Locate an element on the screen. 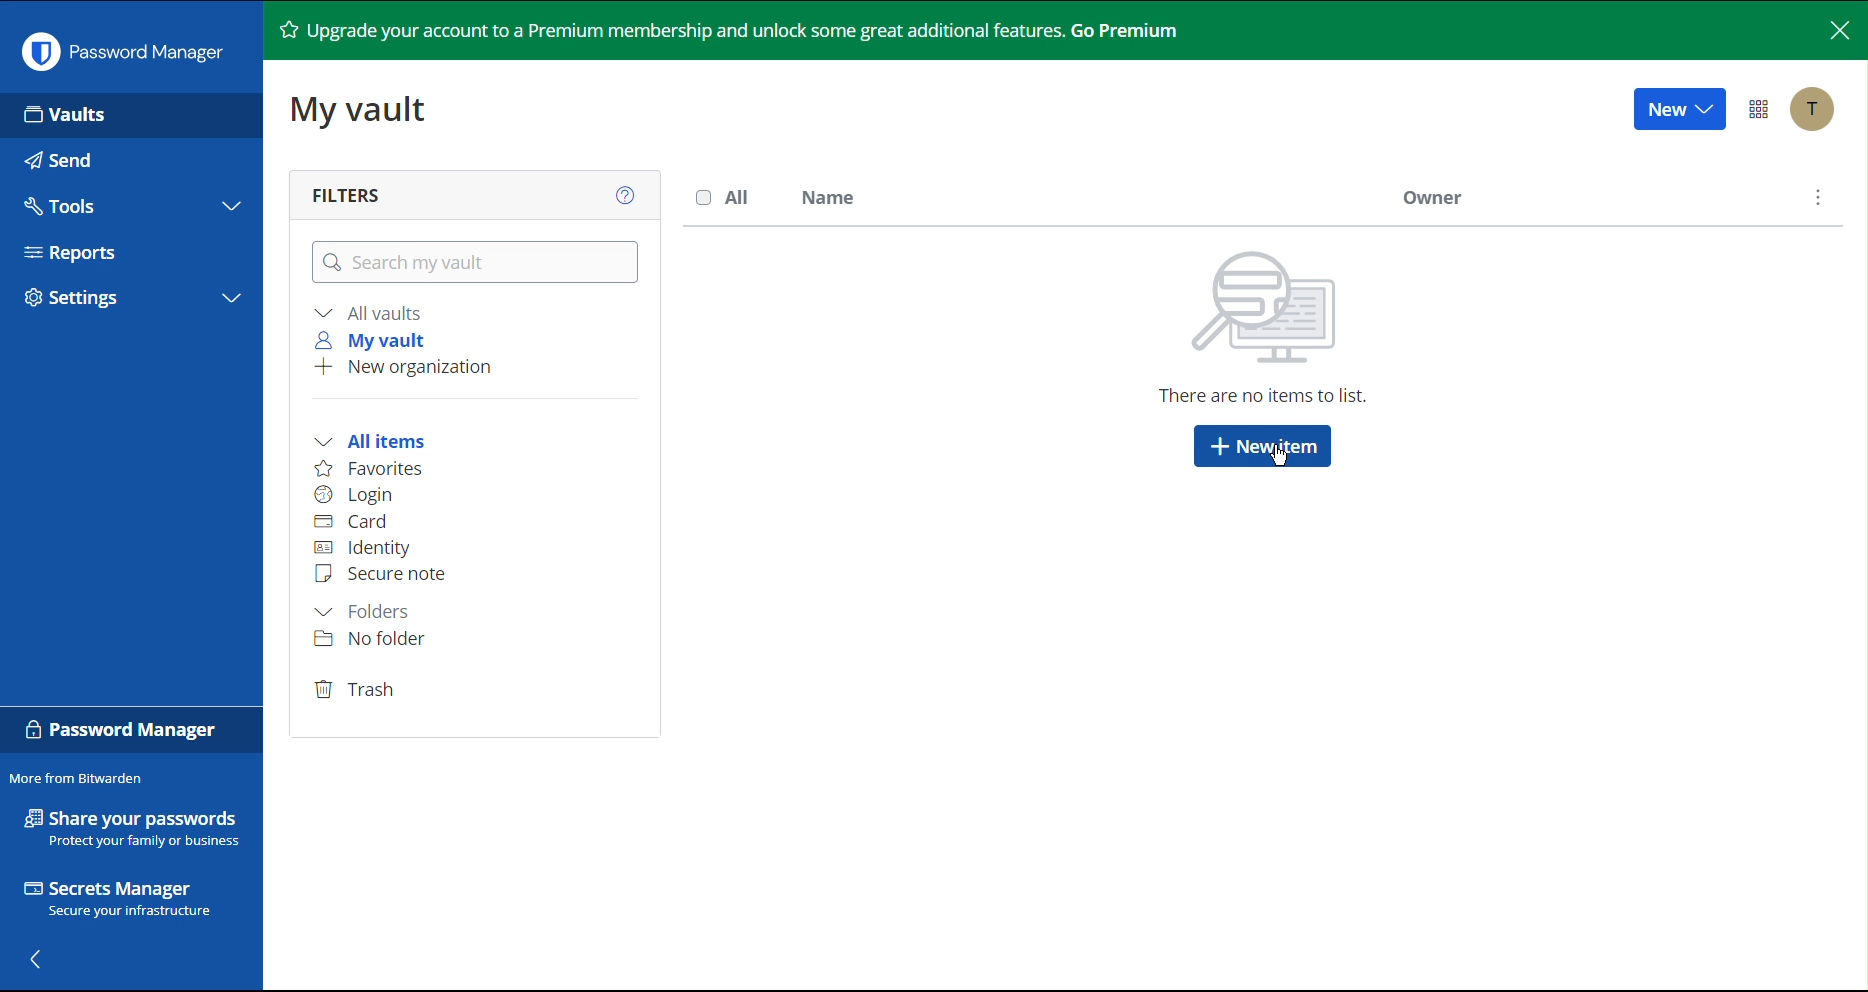 The image size is (1868, 992). All vaults is located at coordinates (372, 312).